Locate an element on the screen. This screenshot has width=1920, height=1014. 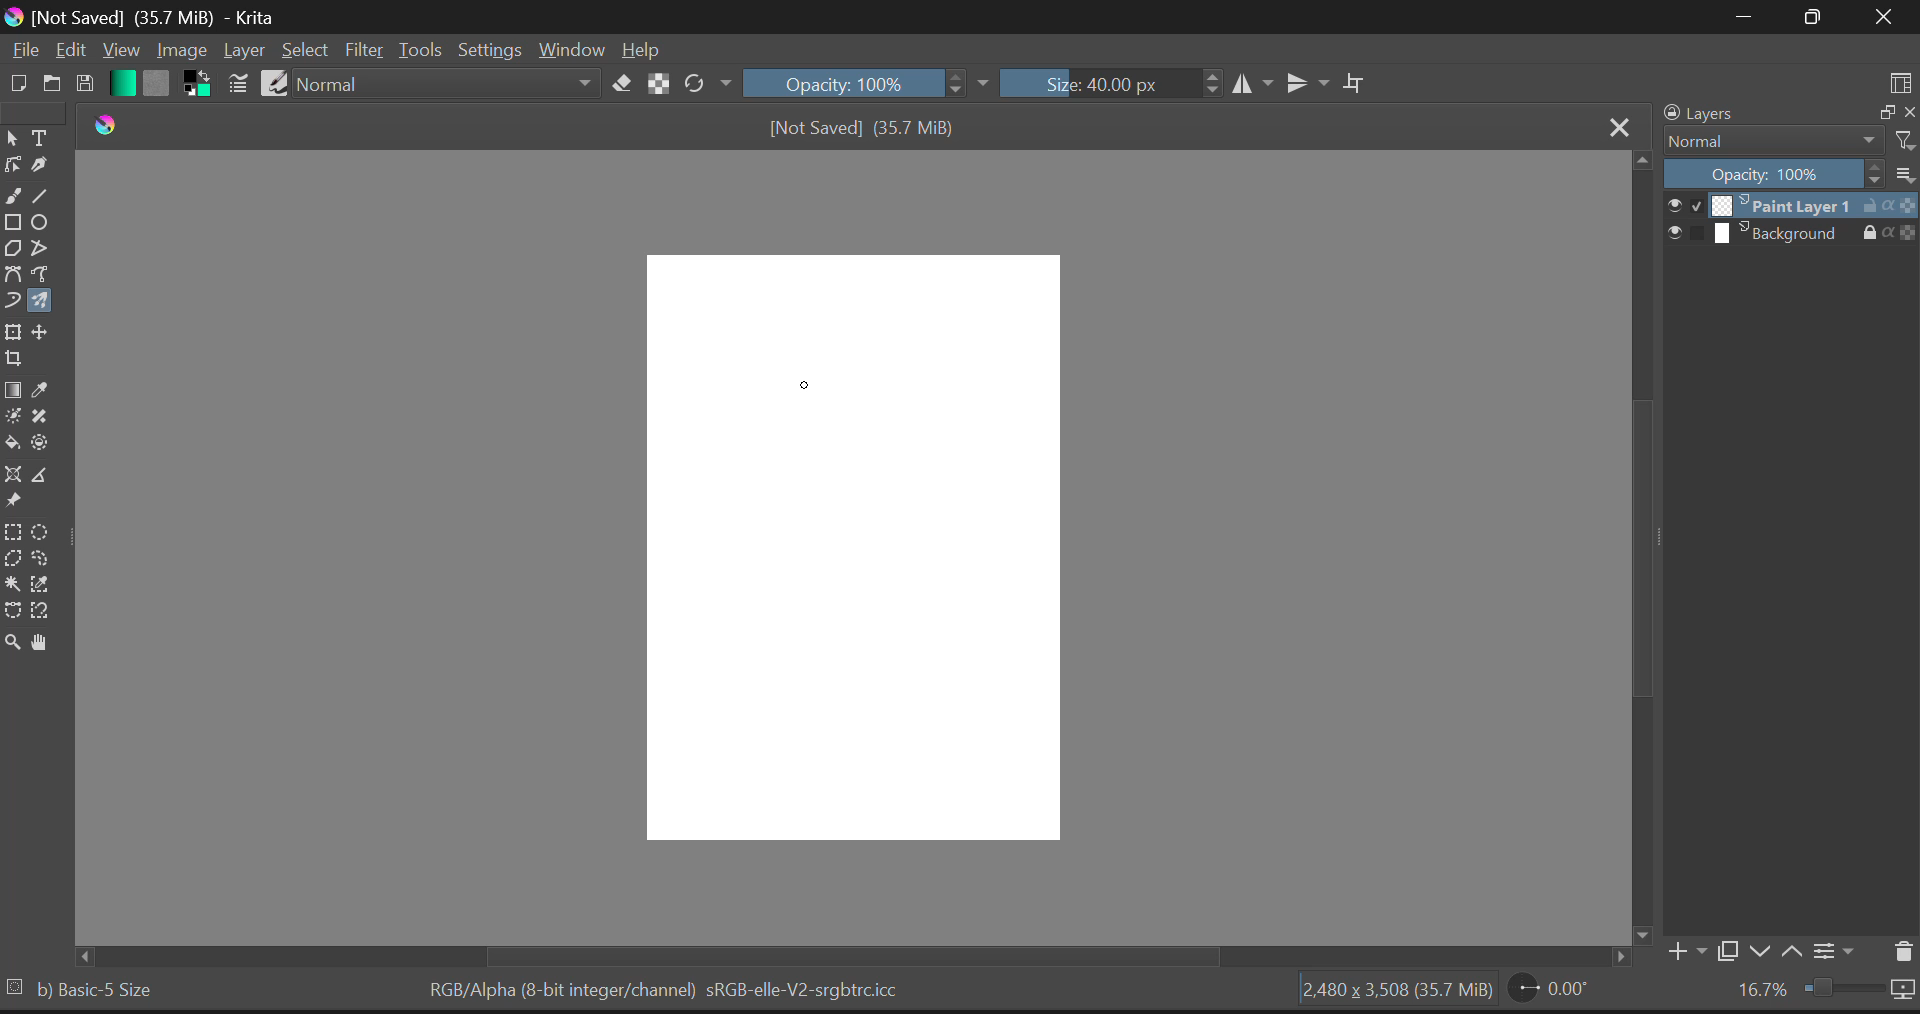
Select is located at coordinates (12, 138).